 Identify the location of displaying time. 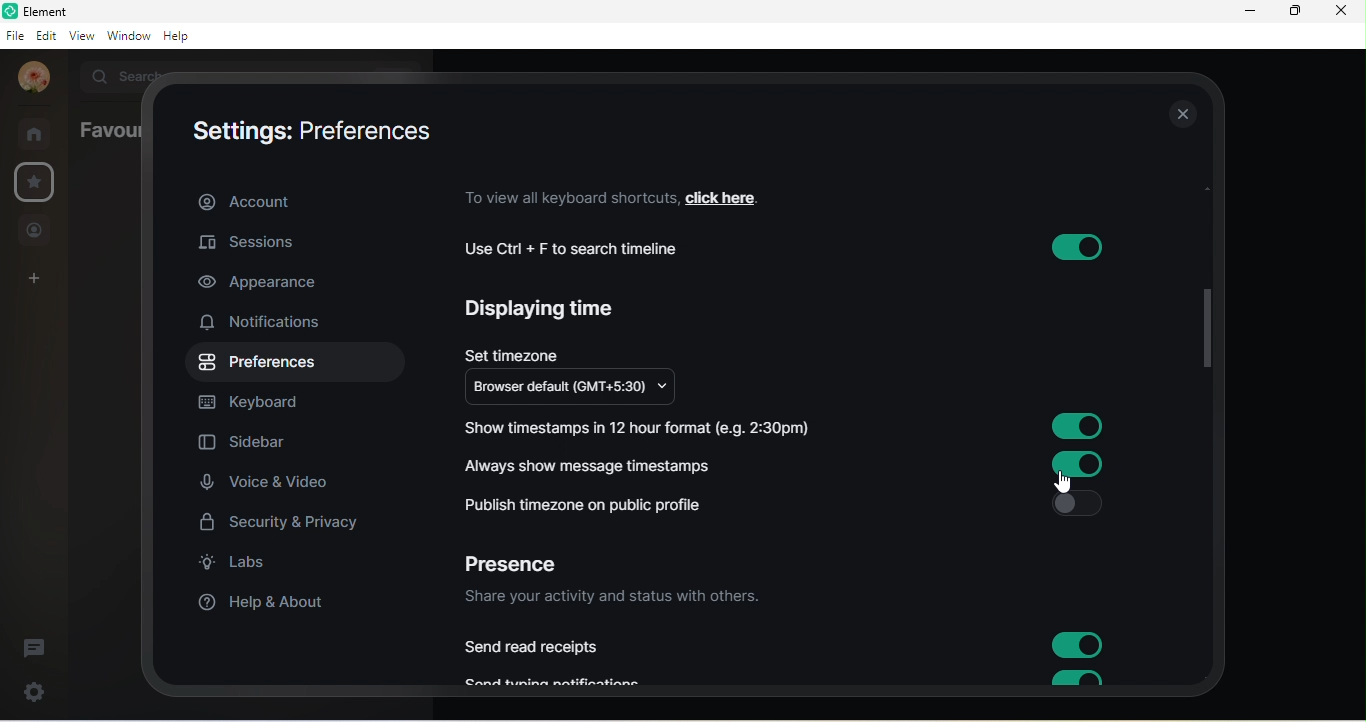
(546, 313).